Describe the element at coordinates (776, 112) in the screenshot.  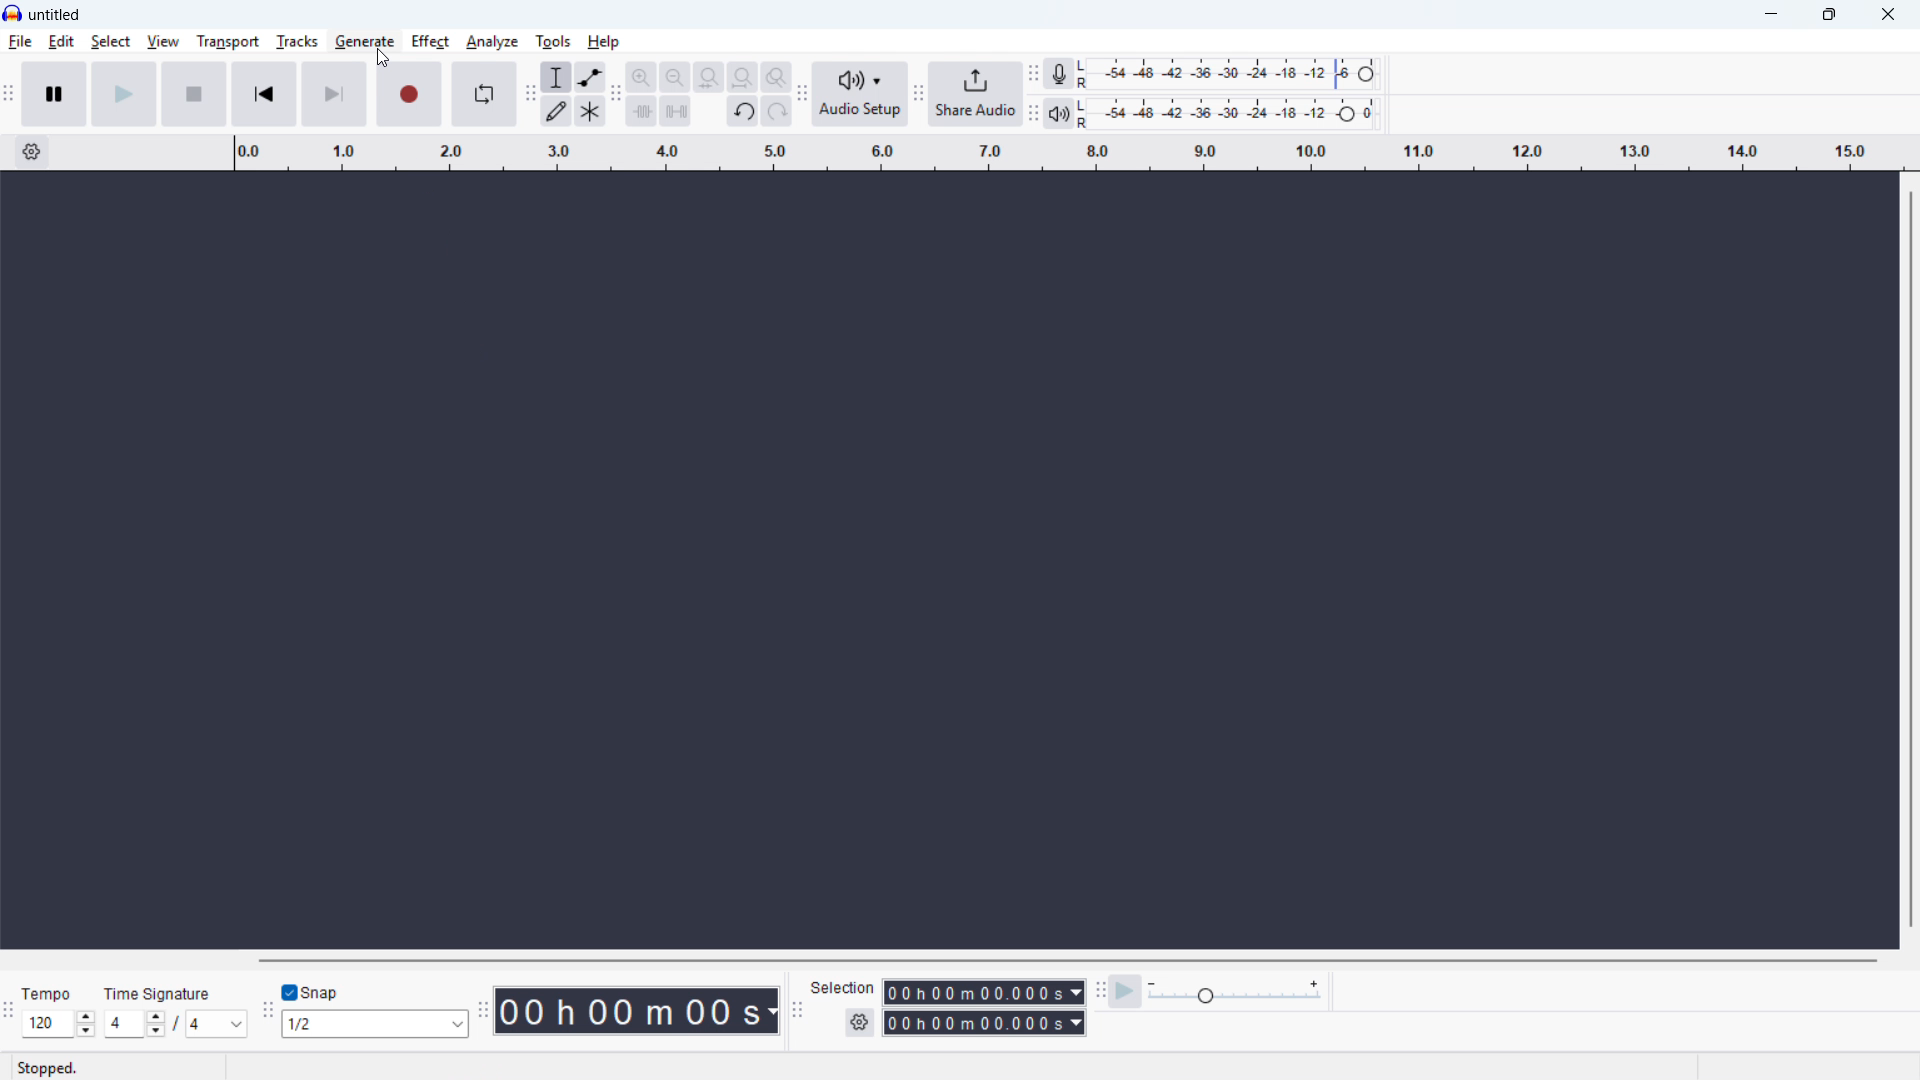
I see `Redo ` at that location.